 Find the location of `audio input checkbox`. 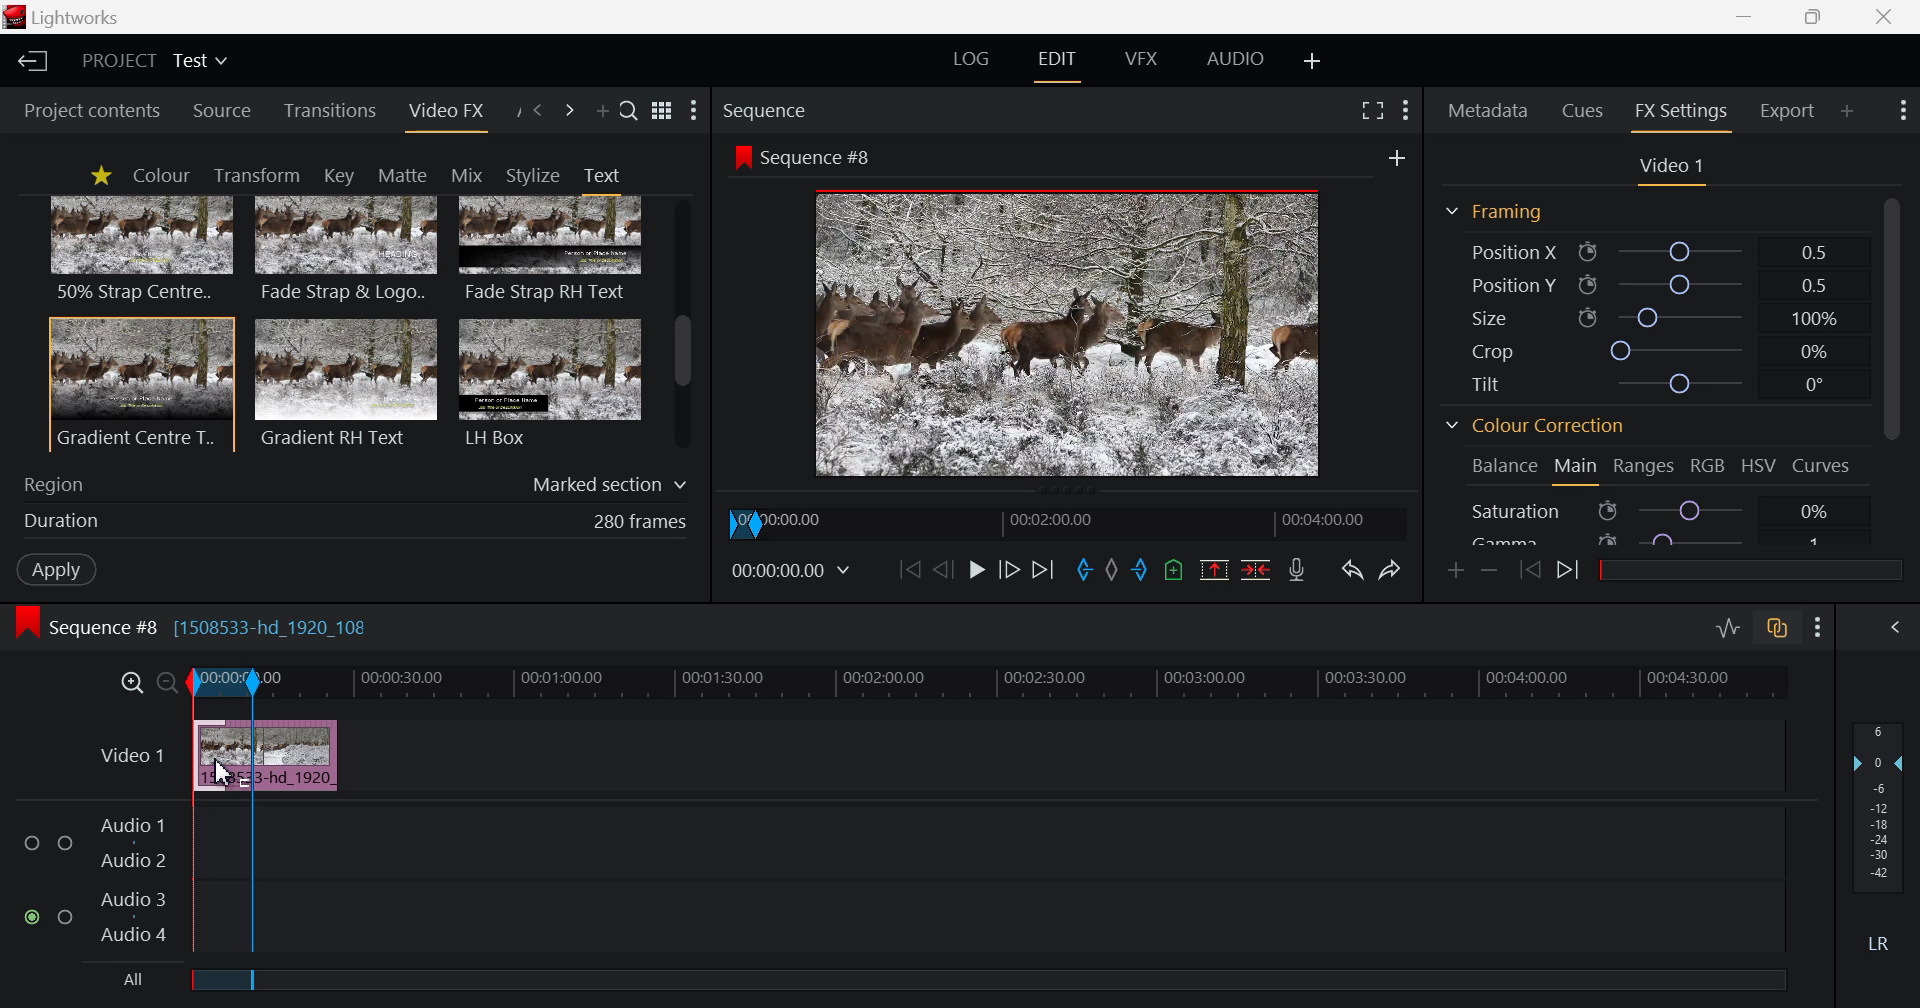

audio input checkbox is located at coordinates (40, 883).